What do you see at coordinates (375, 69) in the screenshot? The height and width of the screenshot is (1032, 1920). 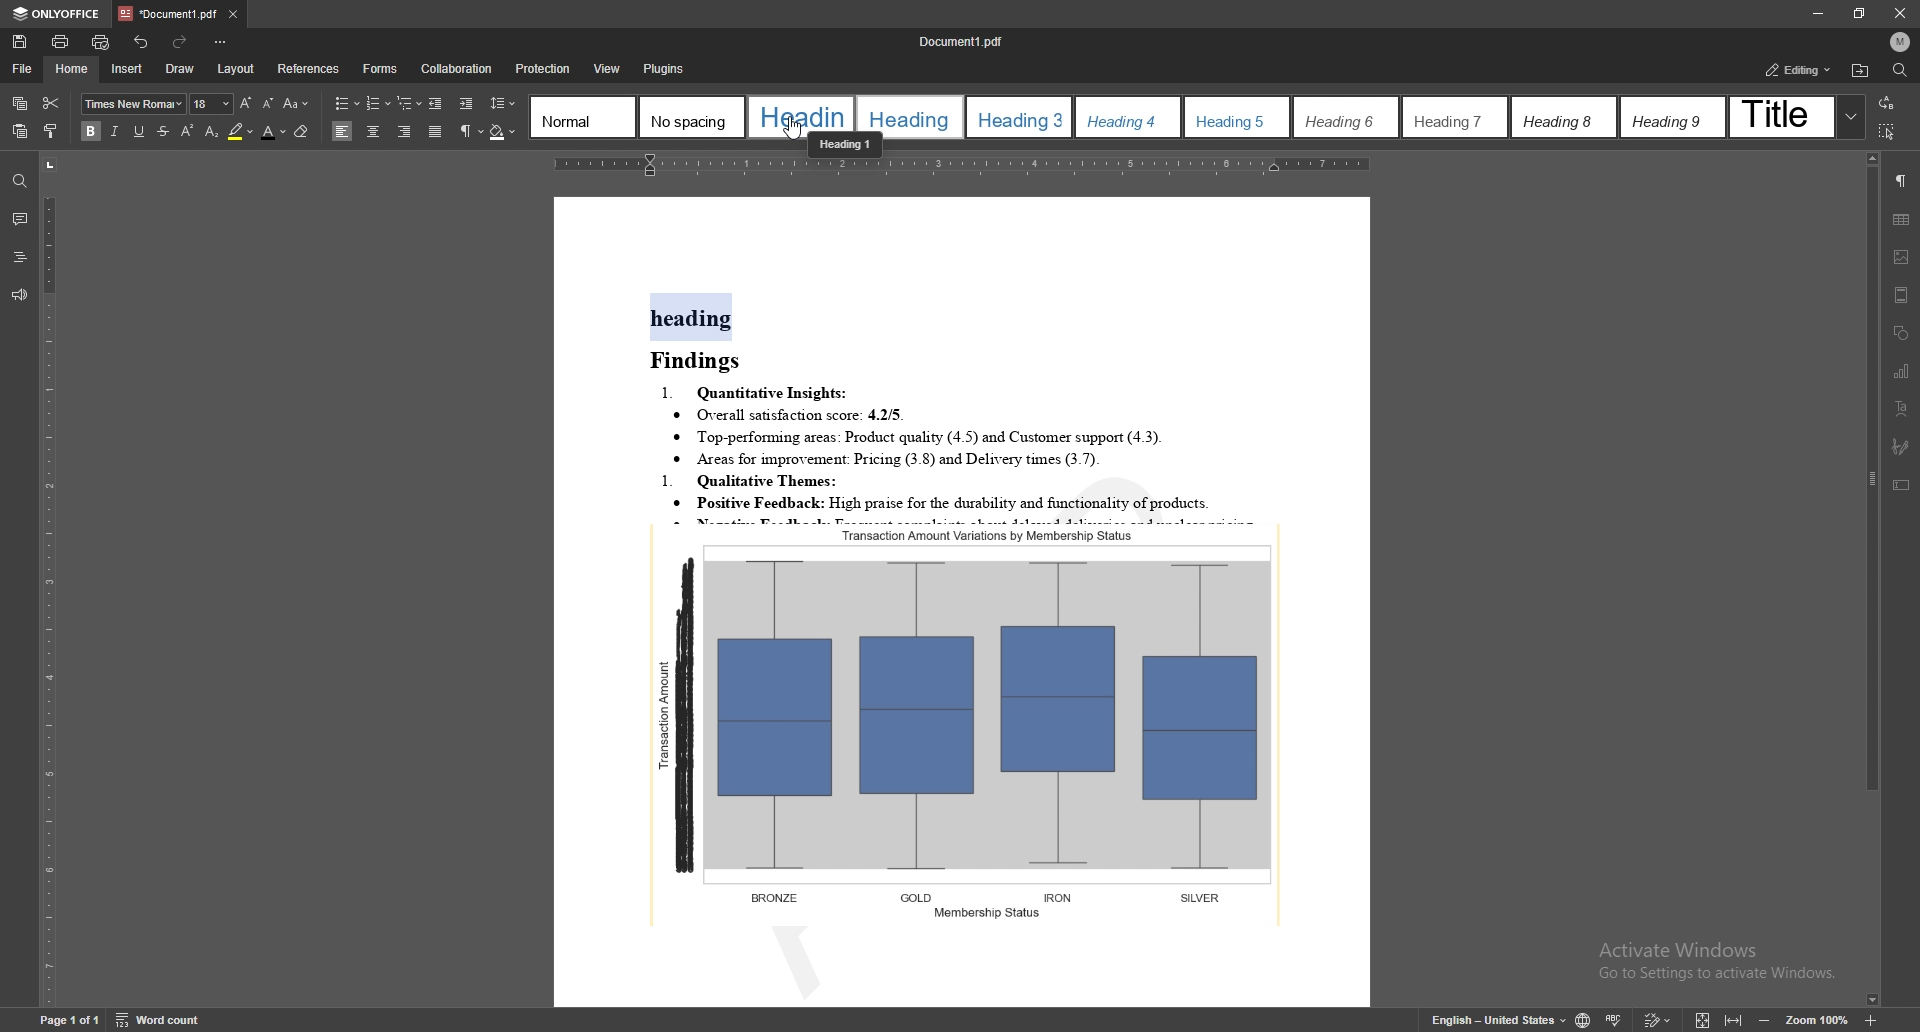 I see `Forms` at bounding box center [375, 69].